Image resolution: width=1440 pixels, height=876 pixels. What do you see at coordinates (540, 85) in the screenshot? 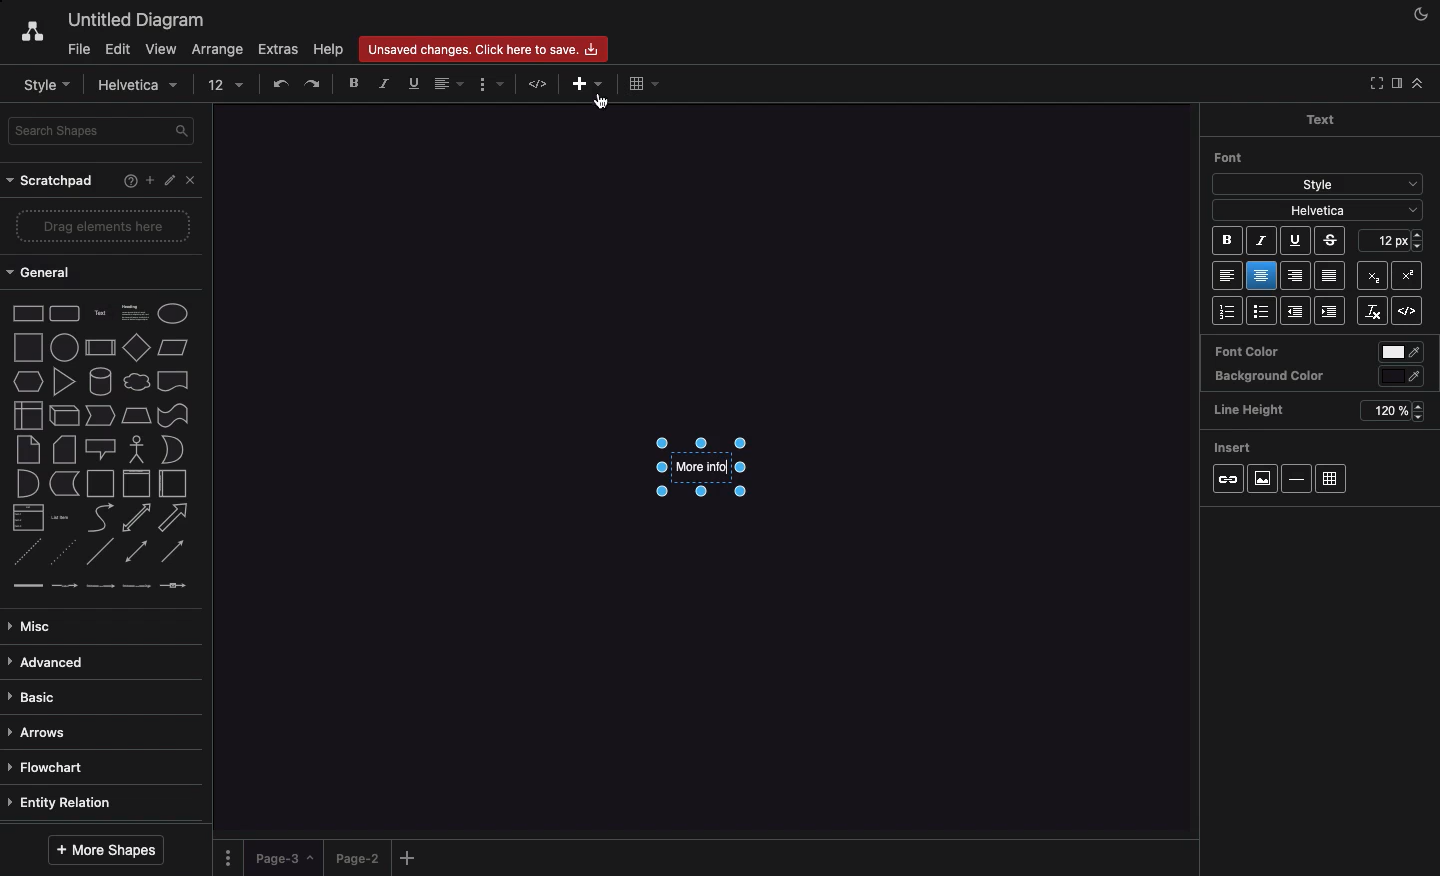
I see `HTML` at bounding box center [540, 85].